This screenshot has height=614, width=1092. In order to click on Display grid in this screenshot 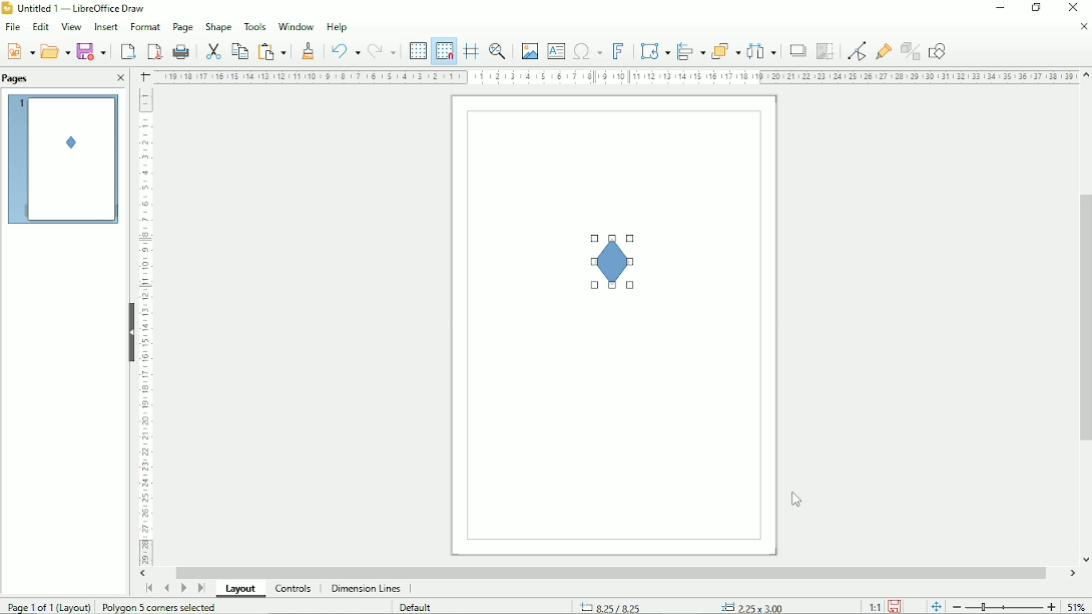, I will do `click(417, 49)`.